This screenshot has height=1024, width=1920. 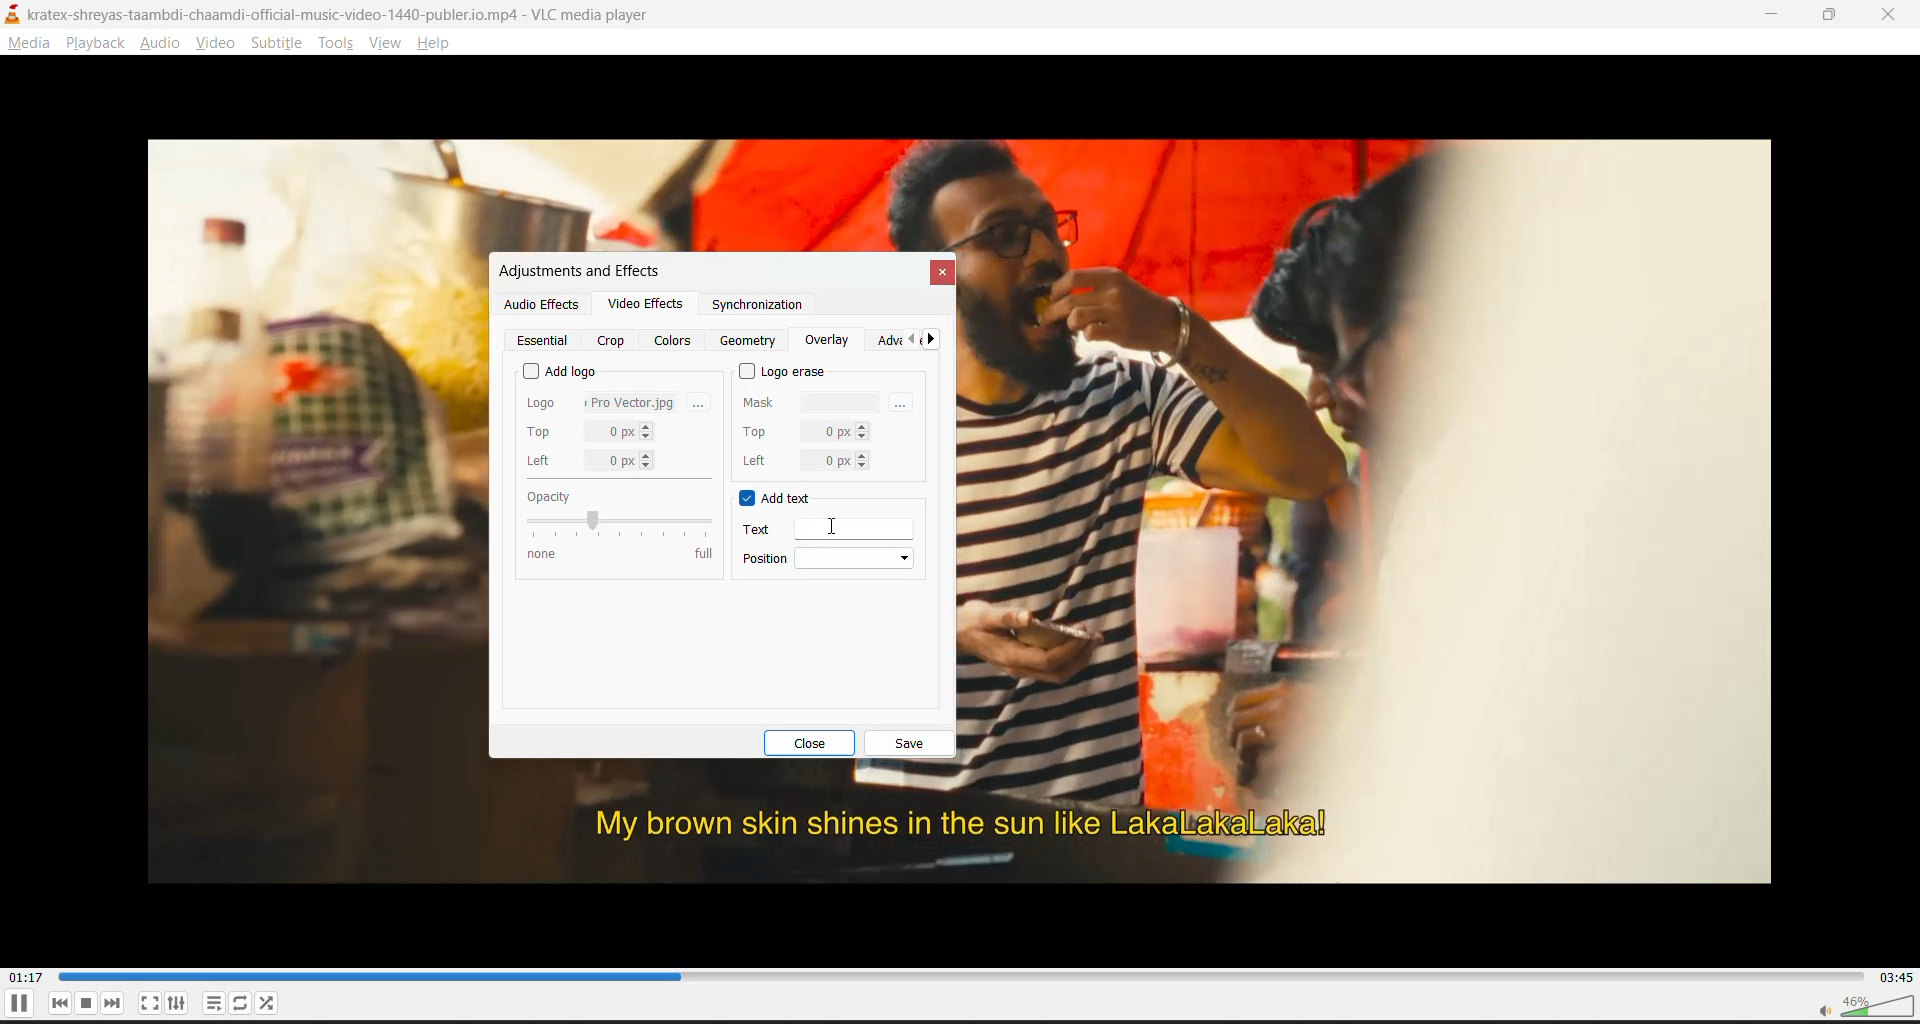 I want to click on crop, so click(x=611, y=341).